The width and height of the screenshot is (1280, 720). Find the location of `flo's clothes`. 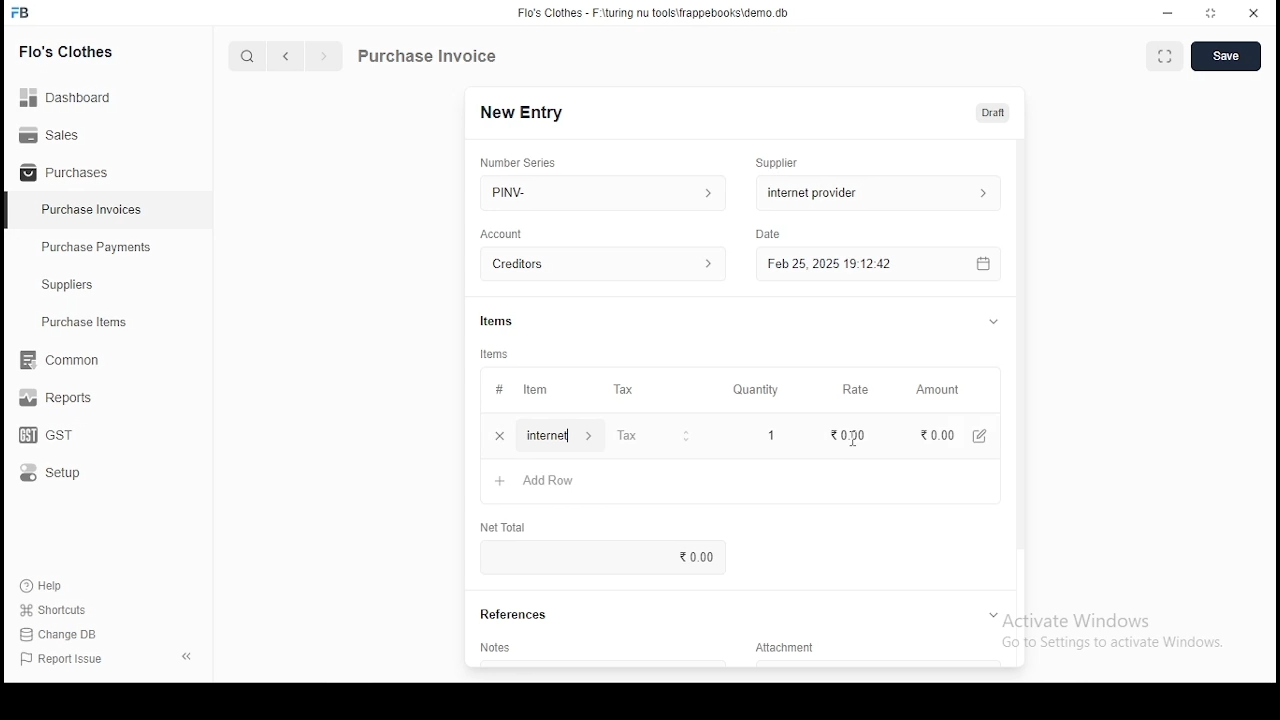

flo's clothes is located at coordinates (69, 51).